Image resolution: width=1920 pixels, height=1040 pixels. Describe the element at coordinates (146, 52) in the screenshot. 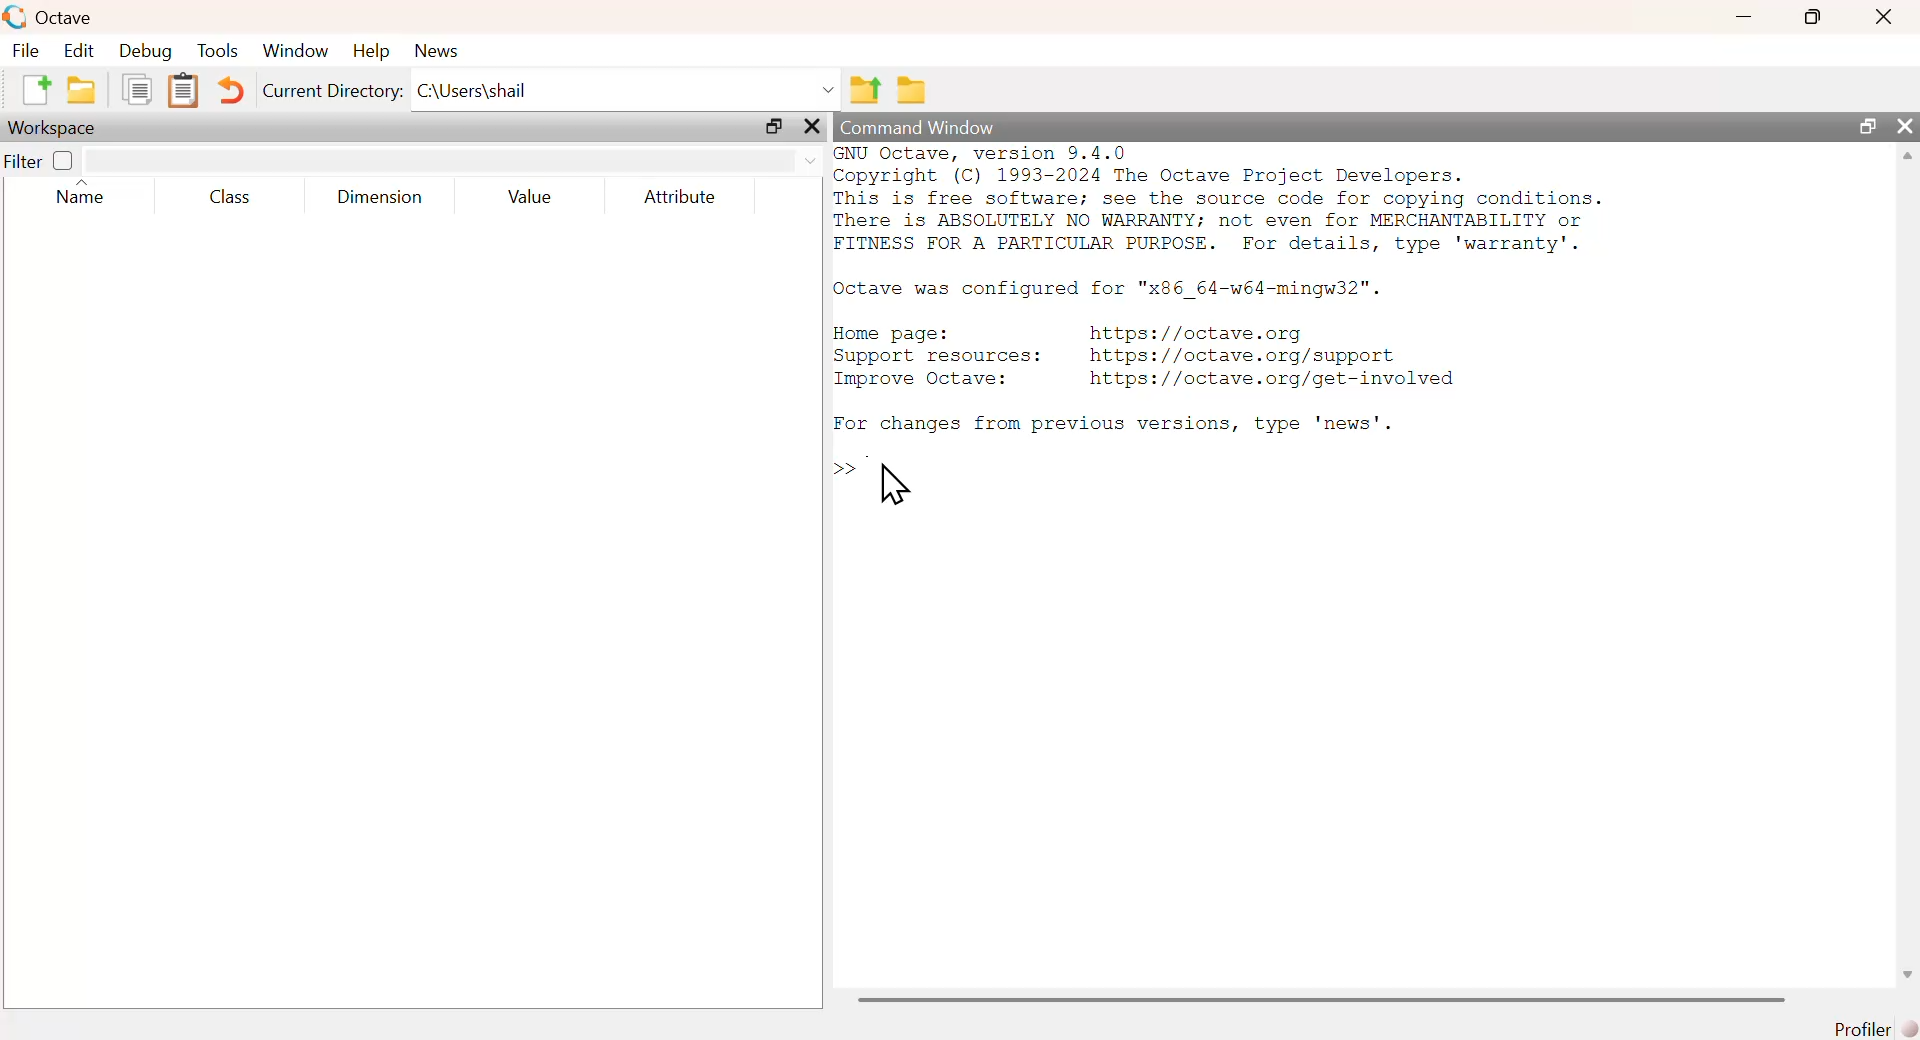

I see `debug` at that location.